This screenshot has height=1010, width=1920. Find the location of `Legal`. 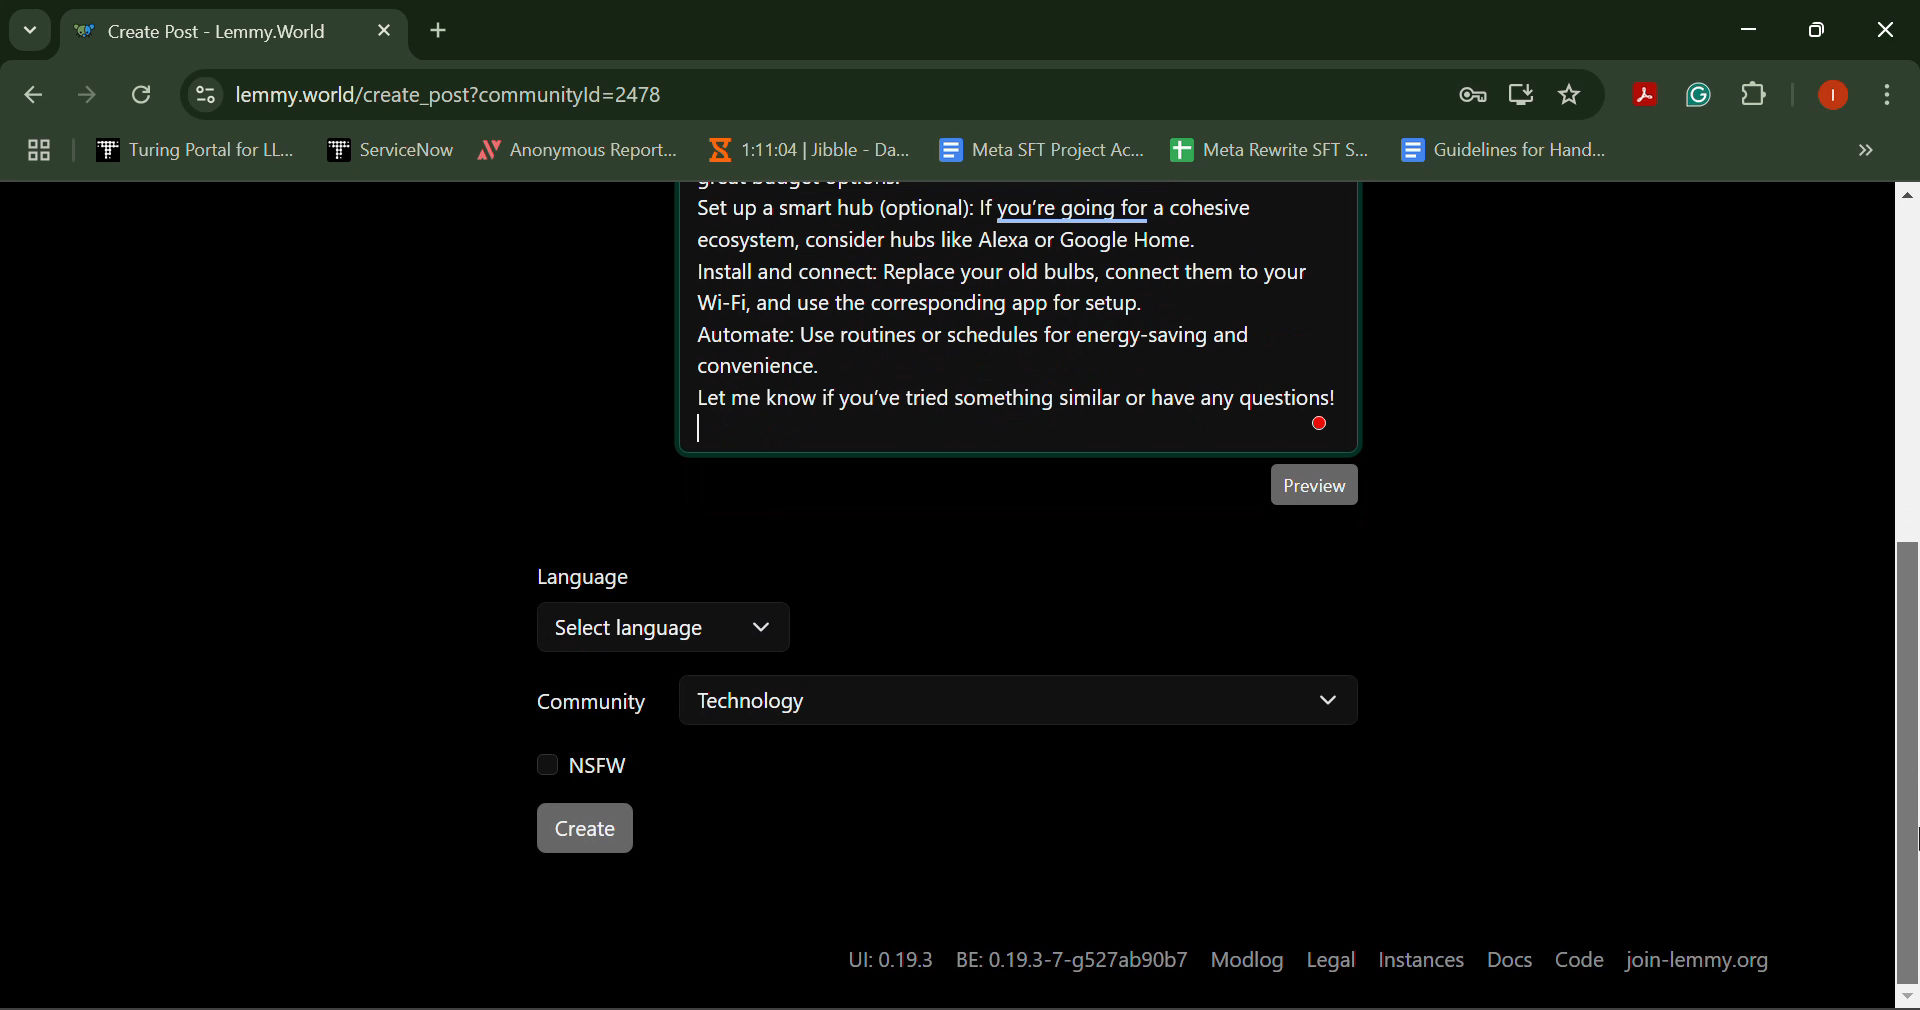

Legal is located at coordinates (1332, 954).